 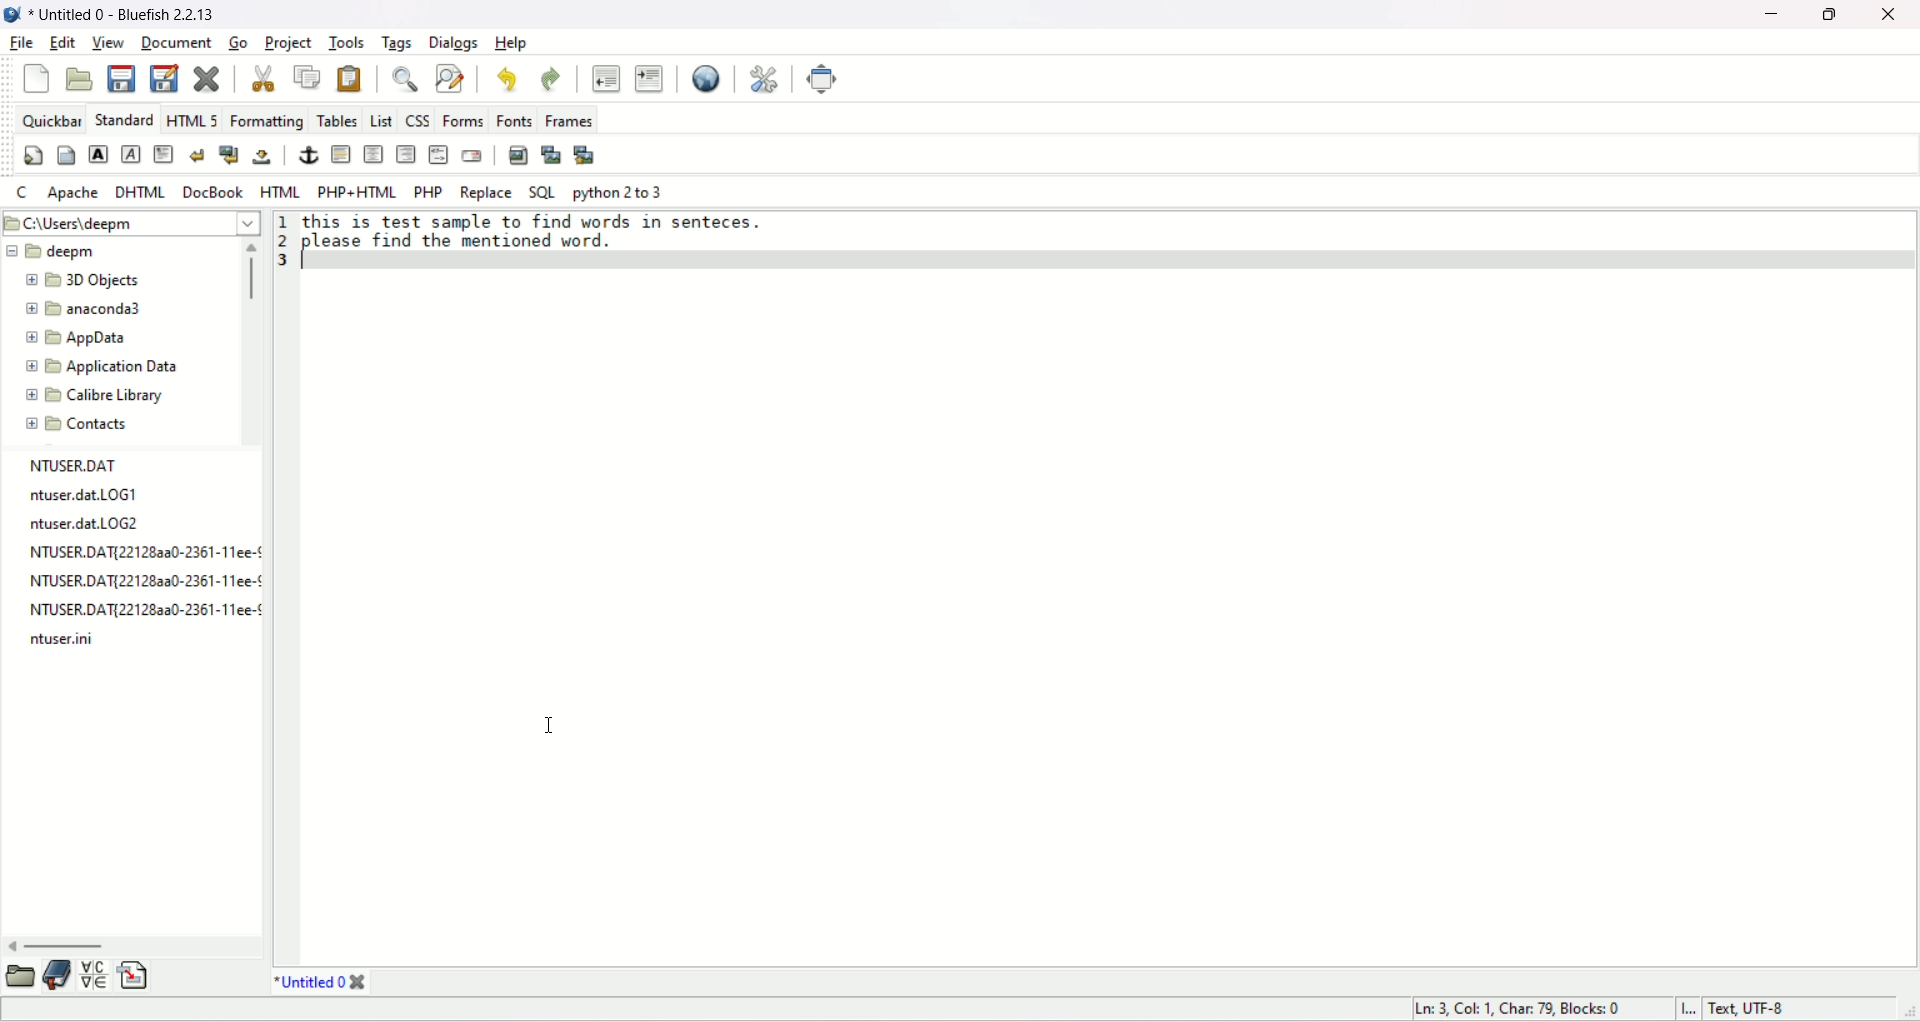 What do you see at coordinates (241, 44) in the screenshot?
I see `go` at bounding box center [241, 44].